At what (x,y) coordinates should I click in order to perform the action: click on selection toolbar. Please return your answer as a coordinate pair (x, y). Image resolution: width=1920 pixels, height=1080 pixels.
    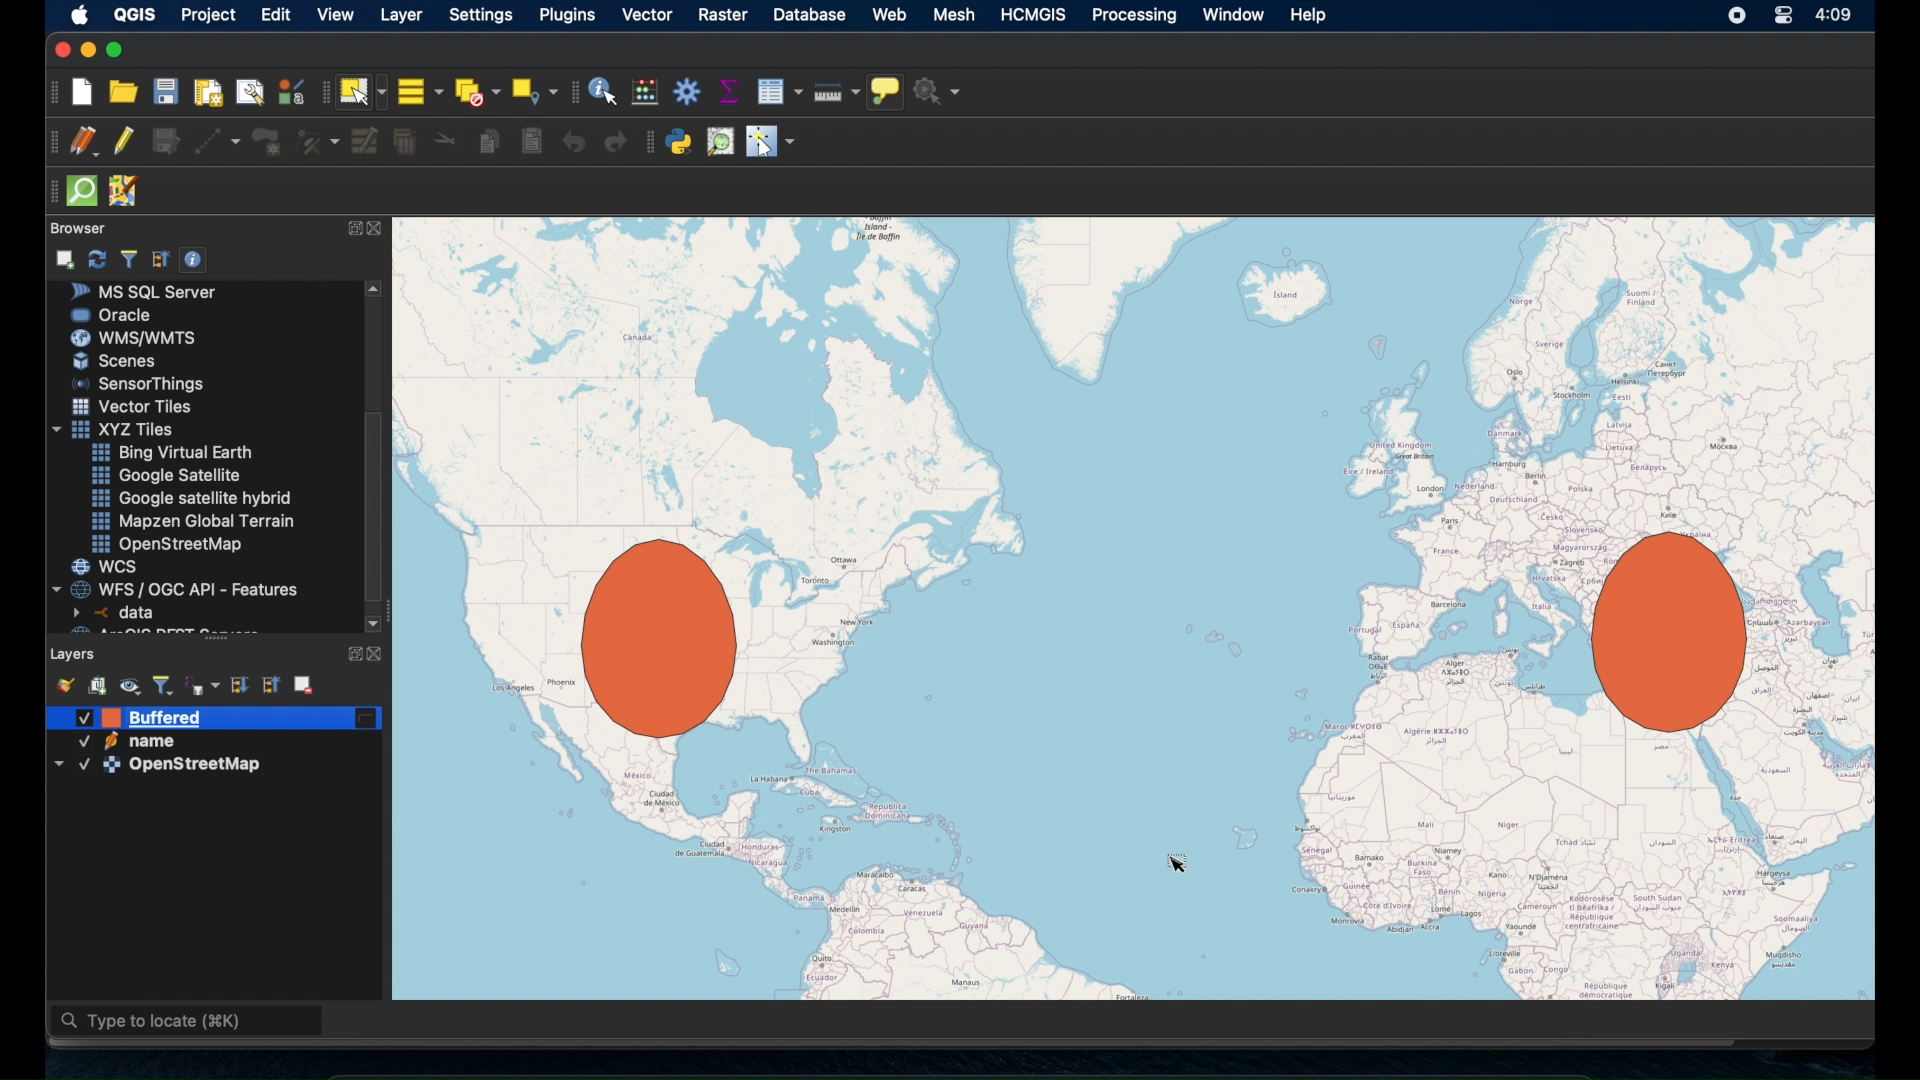
    Looking at the image, I should click on (320, 95).